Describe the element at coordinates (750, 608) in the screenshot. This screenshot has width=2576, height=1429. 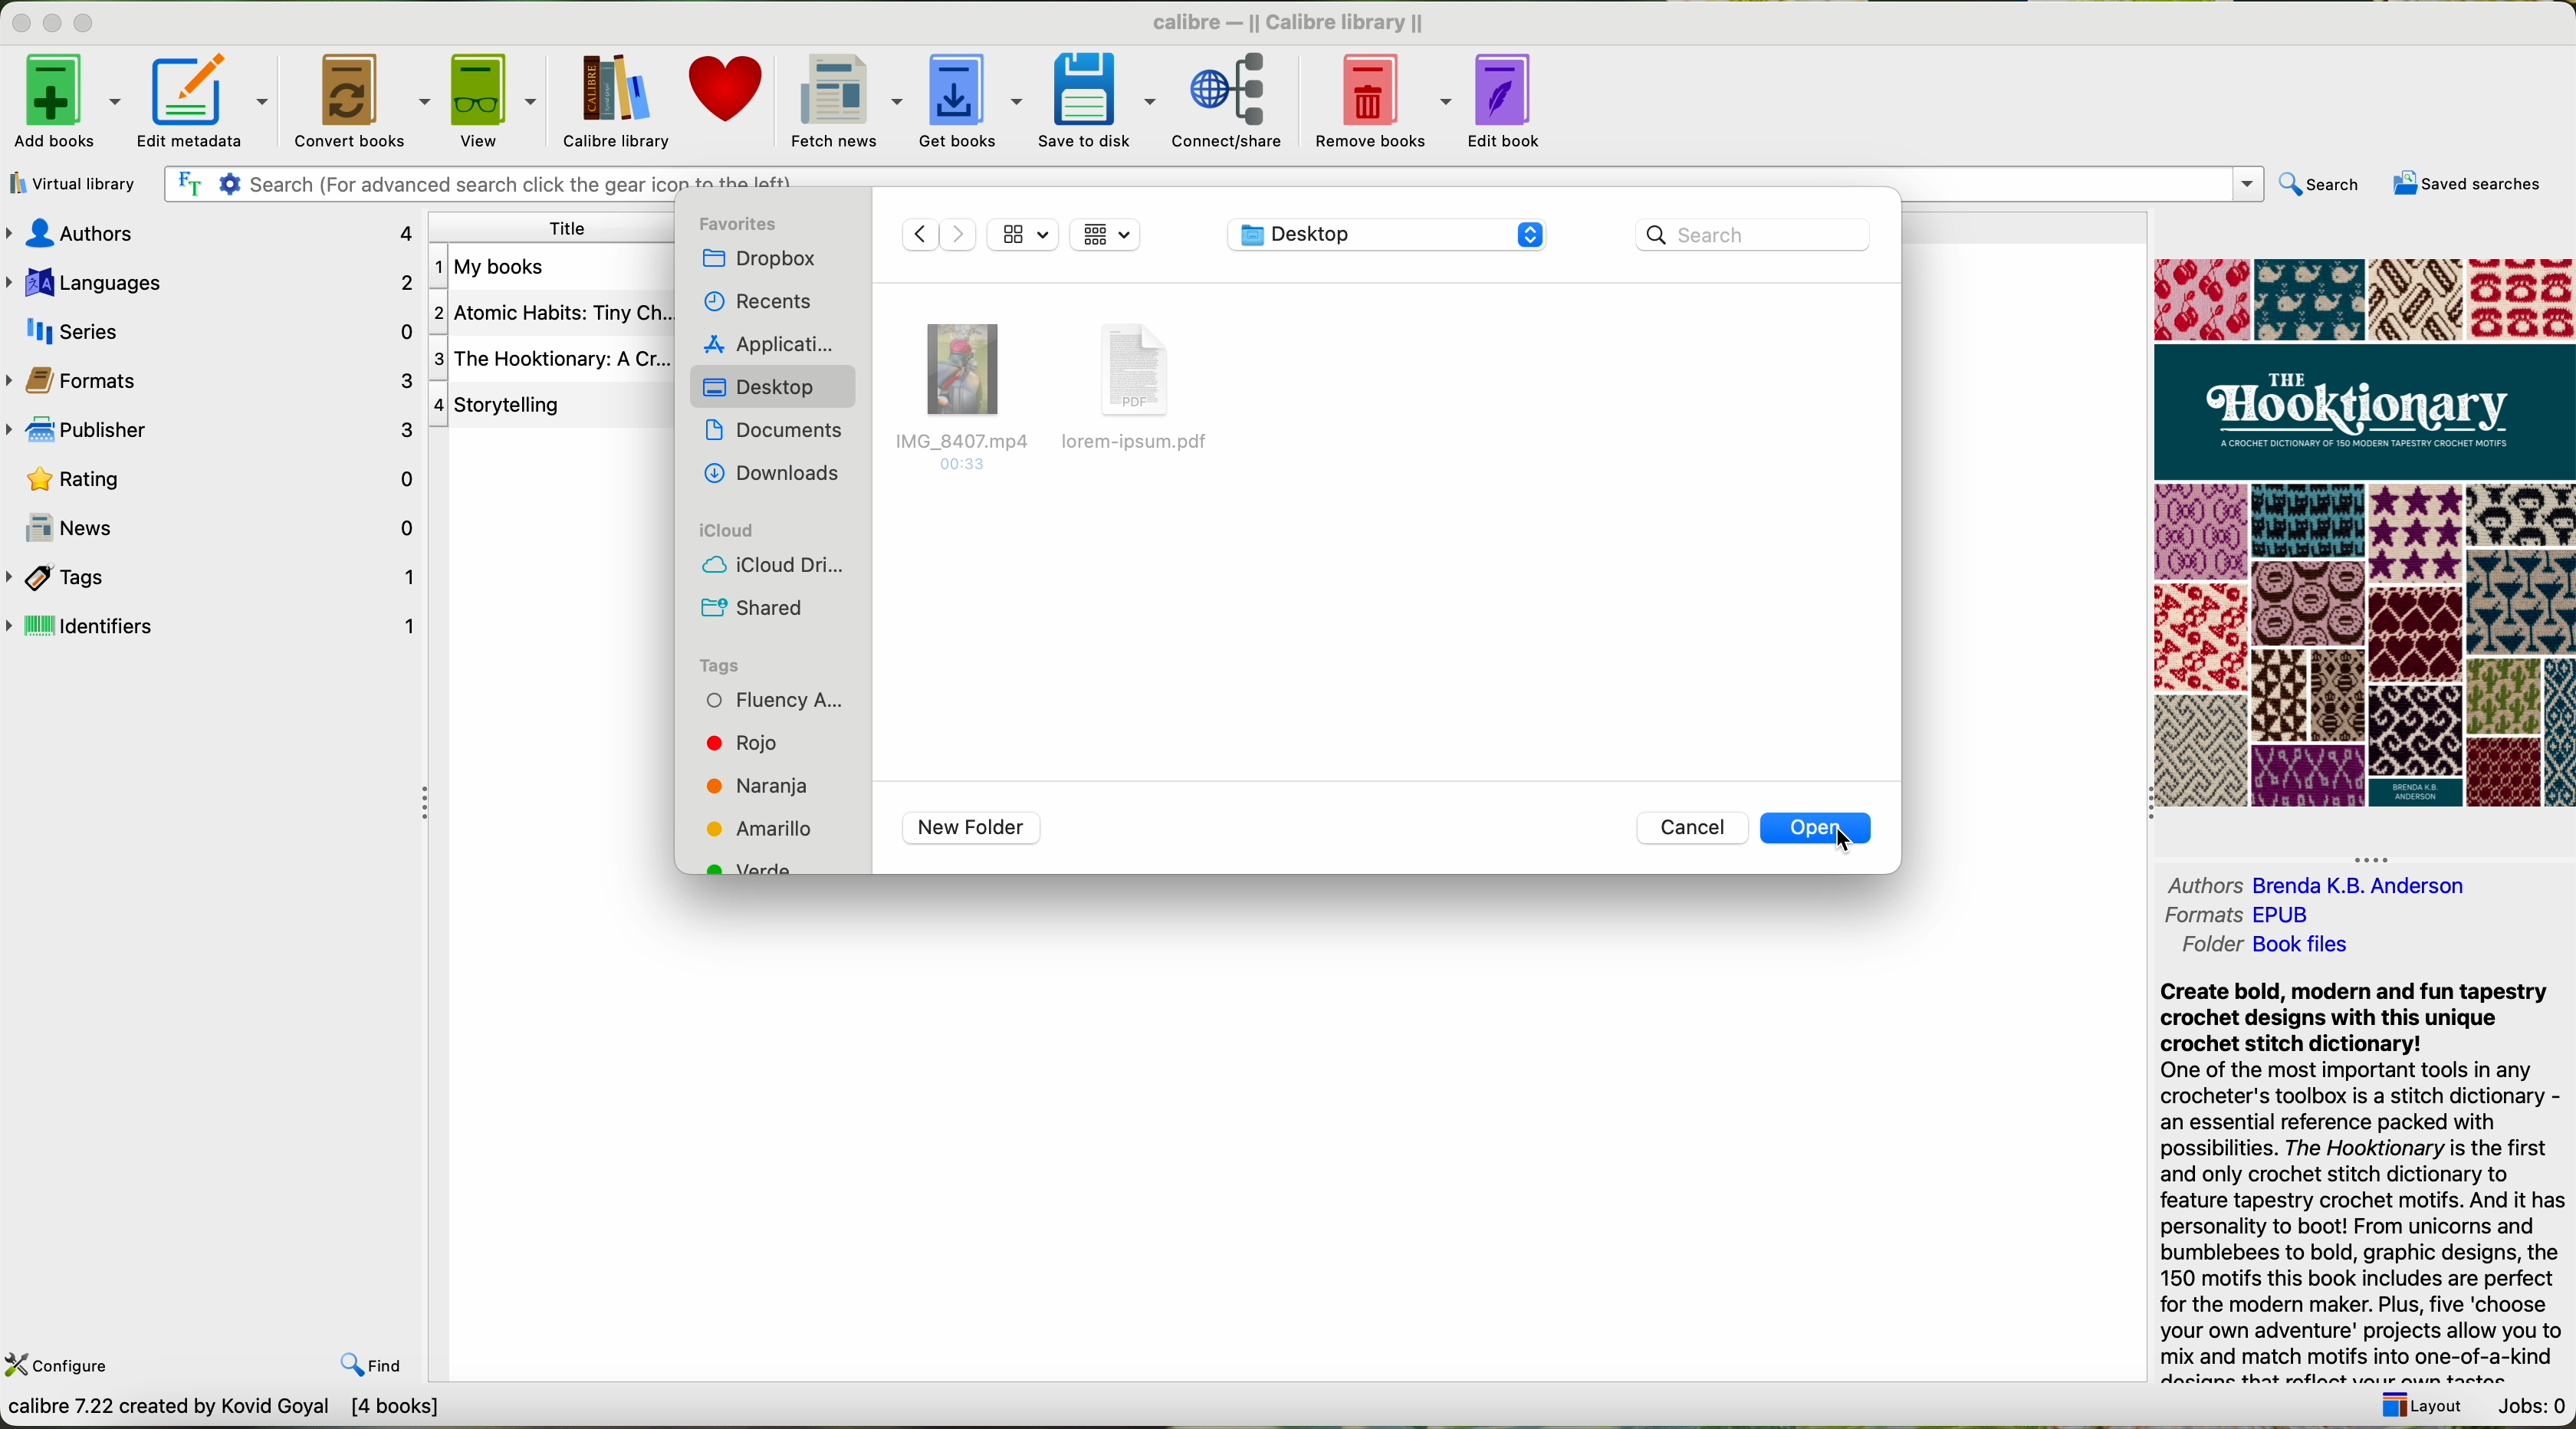
I see `shared` at that location.